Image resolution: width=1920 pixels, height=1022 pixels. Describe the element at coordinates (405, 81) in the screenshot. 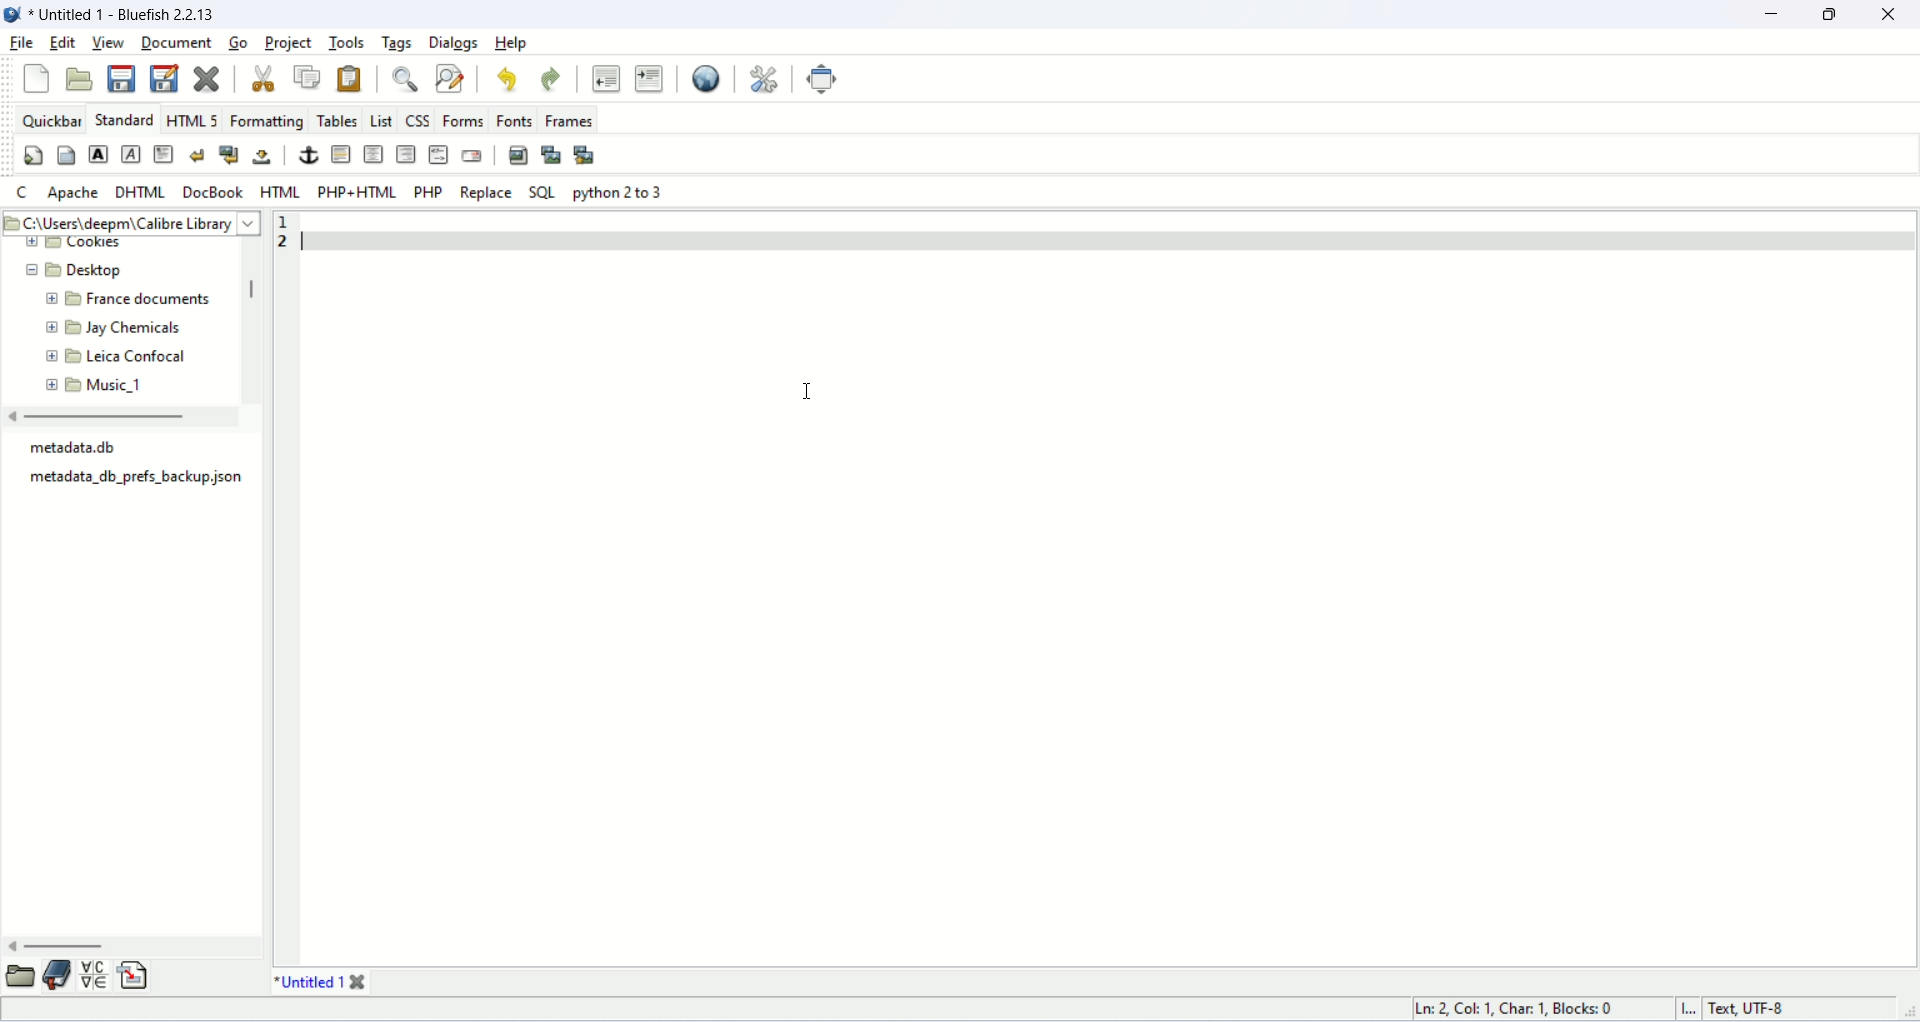

I see `find` at that location.